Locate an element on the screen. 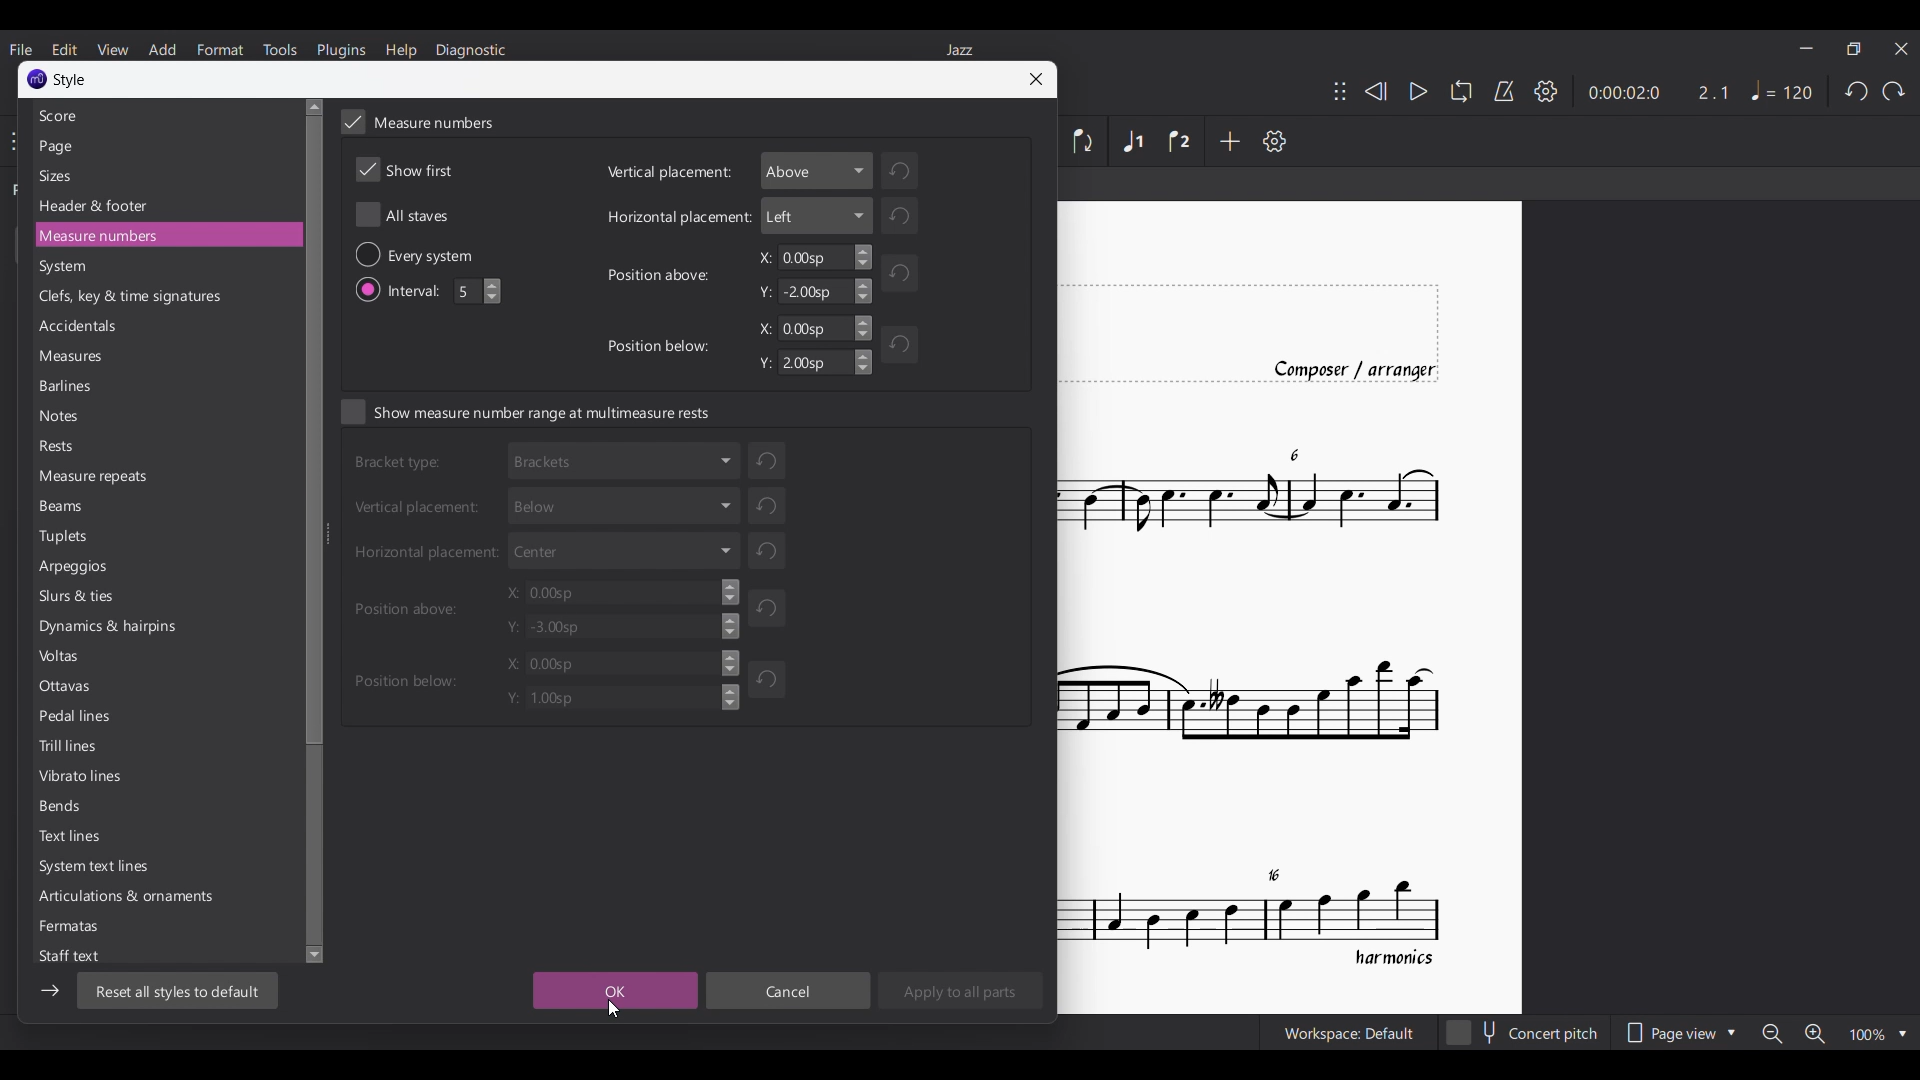 This screenshot has height=1080, width=1920. Undo is located at coordinates (1856, 91).